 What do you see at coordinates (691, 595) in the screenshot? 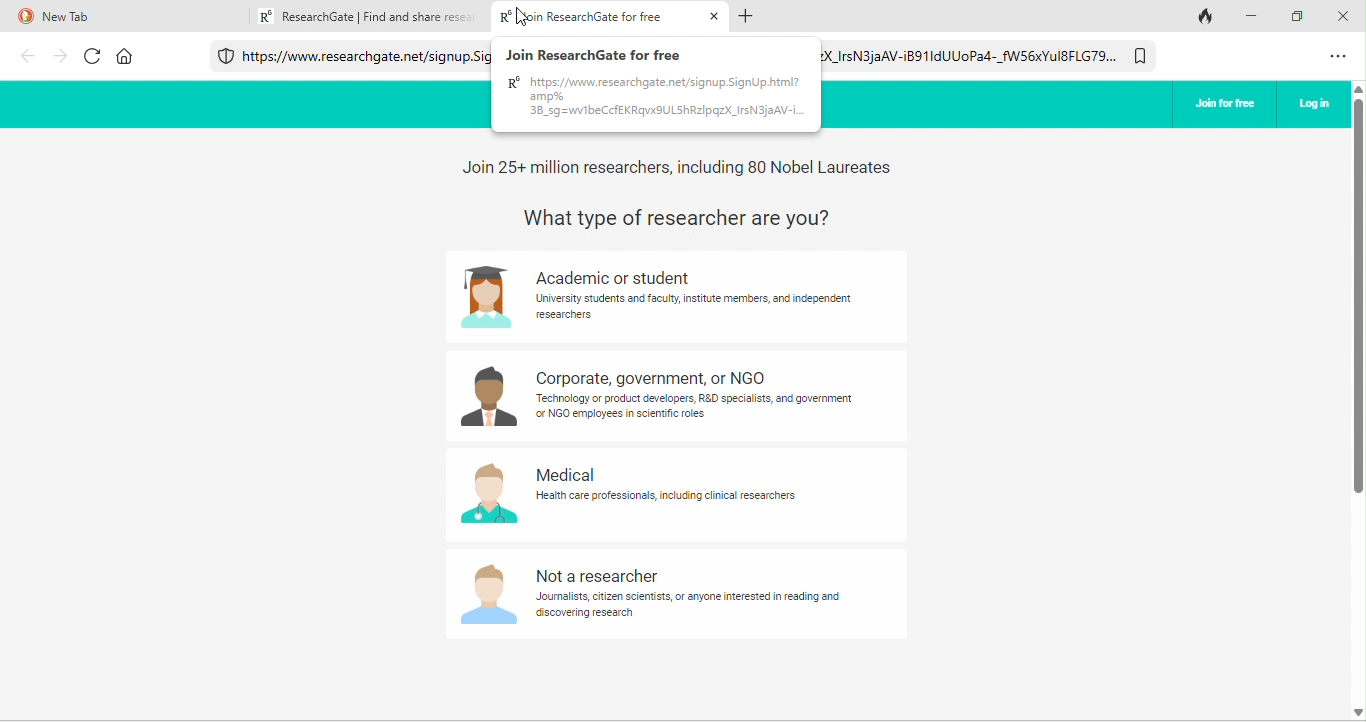
I see `Not a researcher
Journalist, citizen scientists, or anyone interested n reading and
discovering research` at bounding box center [691, 595].